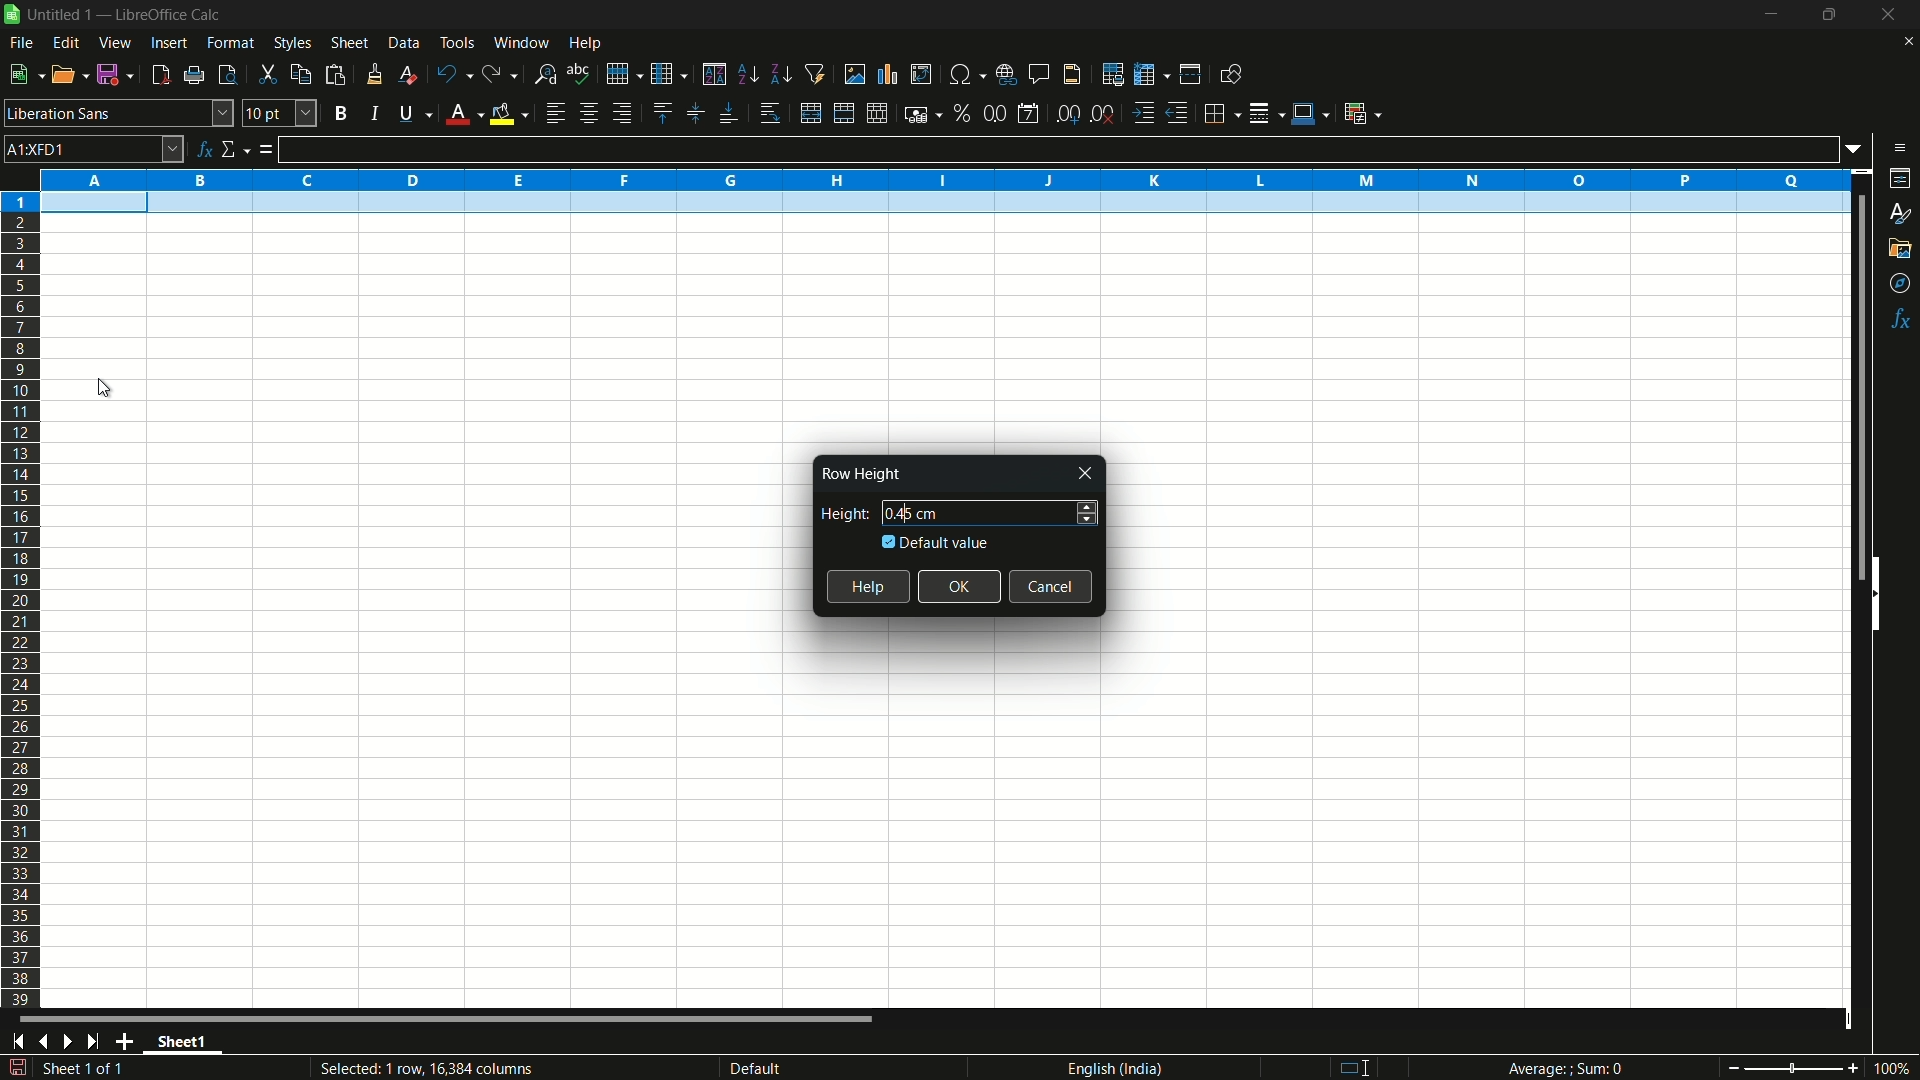  What do you see at coordinates (1088, 504) in the screenshot?
I see `increase height` at bounding box center [1088, 504].